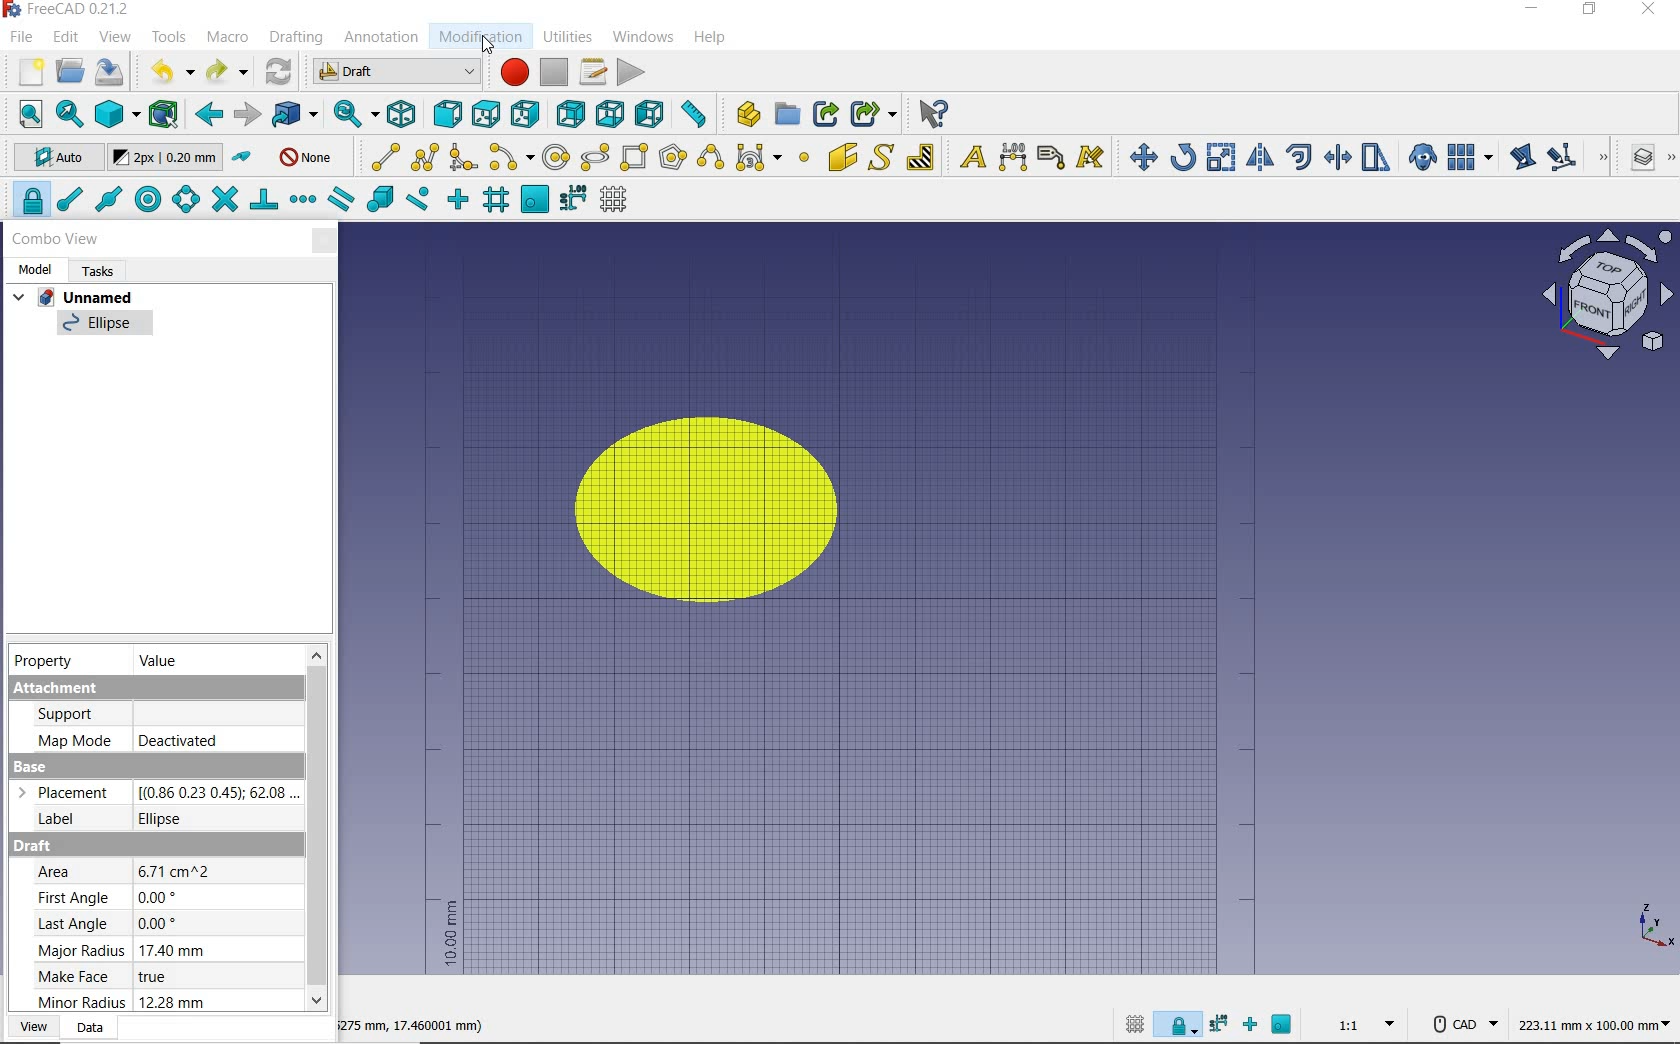 The image size is (1680, 1044). What do you see at coordinates (1634, 160) in the screenshot?
I see `manage layers` at bounding box center [1634, 160].